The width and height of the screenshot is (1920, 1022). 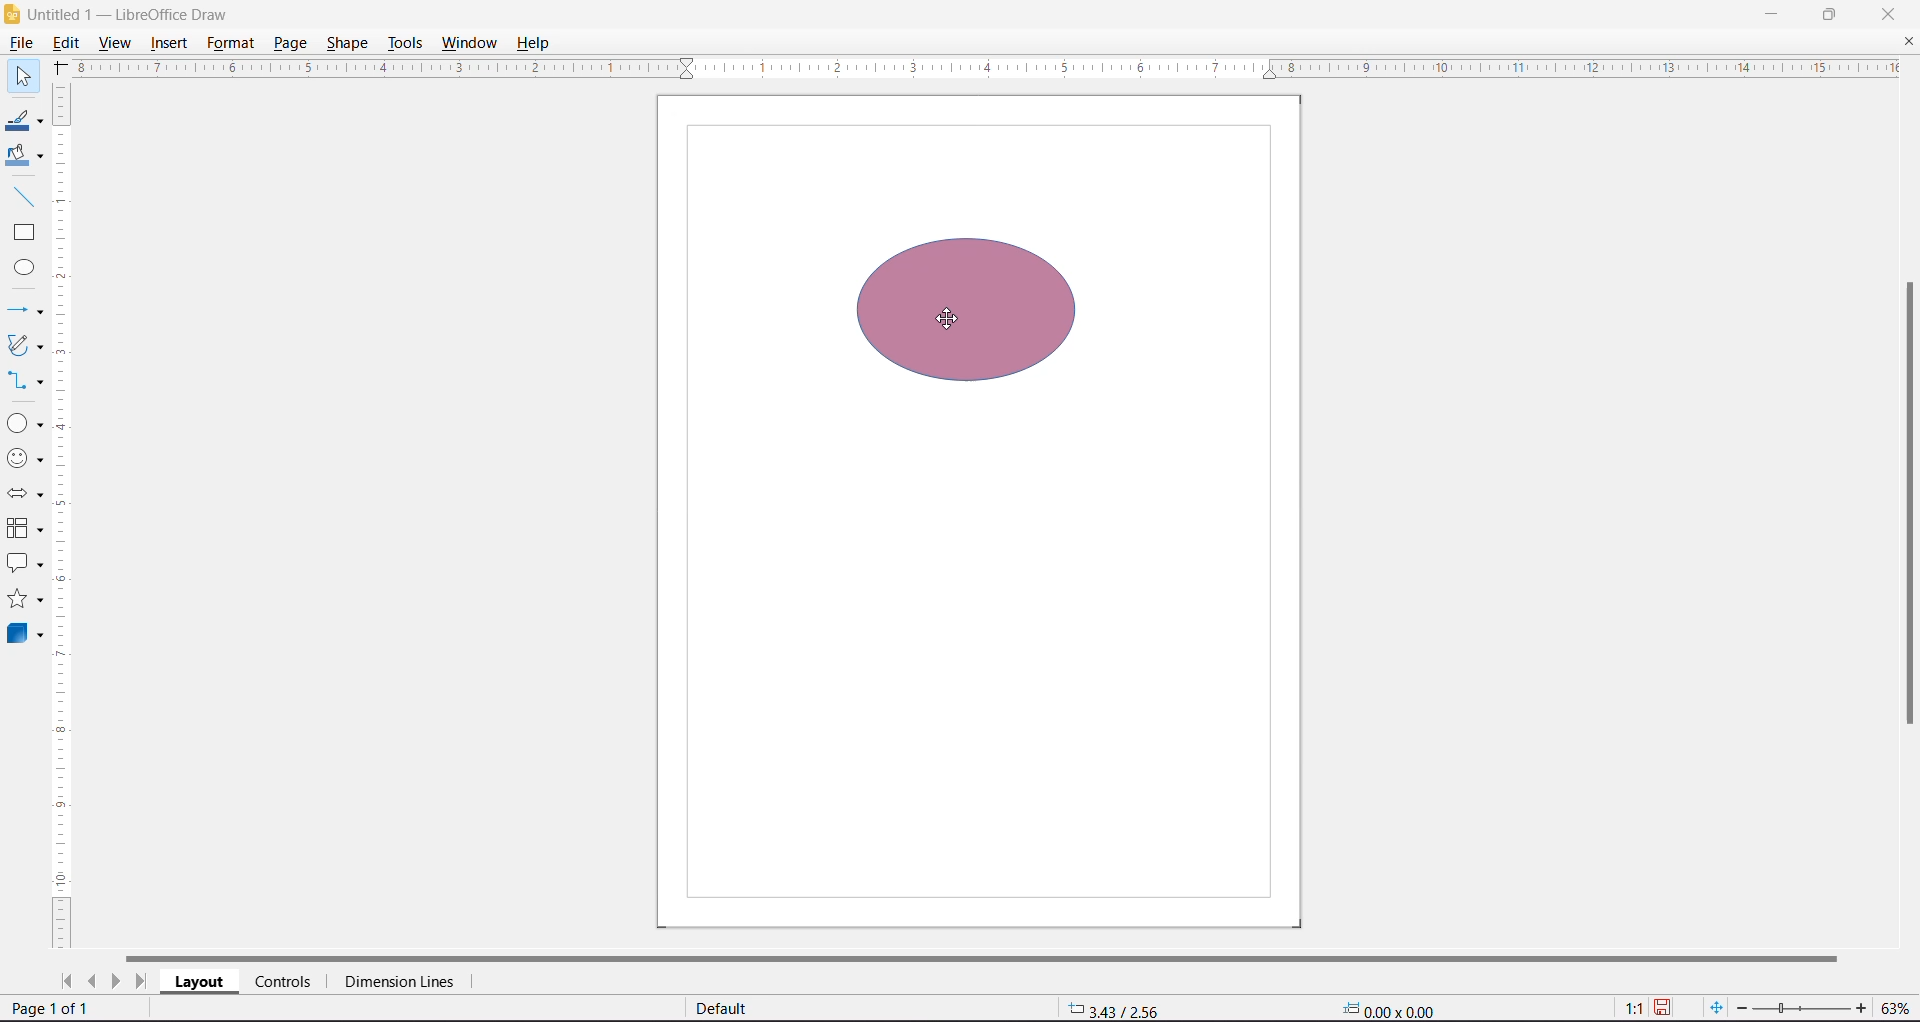 What do you see at coordinates (25, 310) in the screenshot?
I see `Lines and Arrows` at bounding box center [25, 310].